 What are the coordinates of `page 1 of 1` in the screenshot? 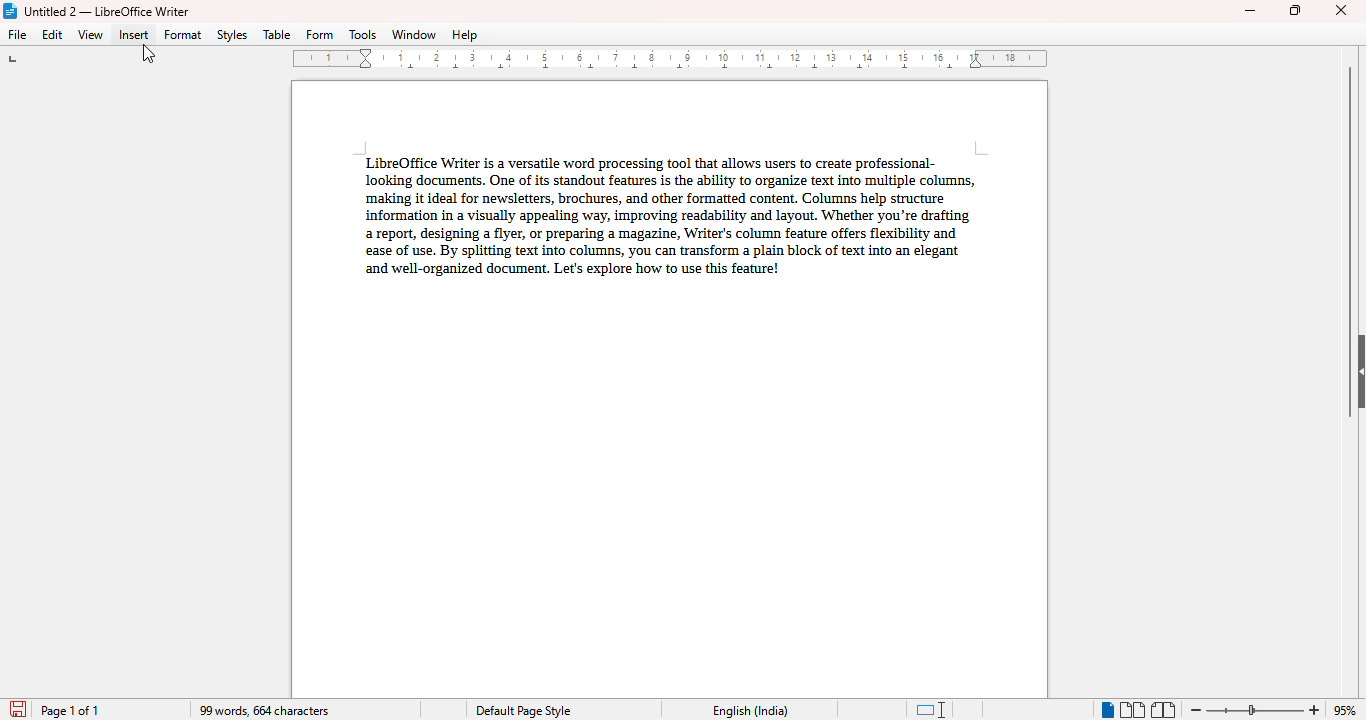 It's located at (71, 711).